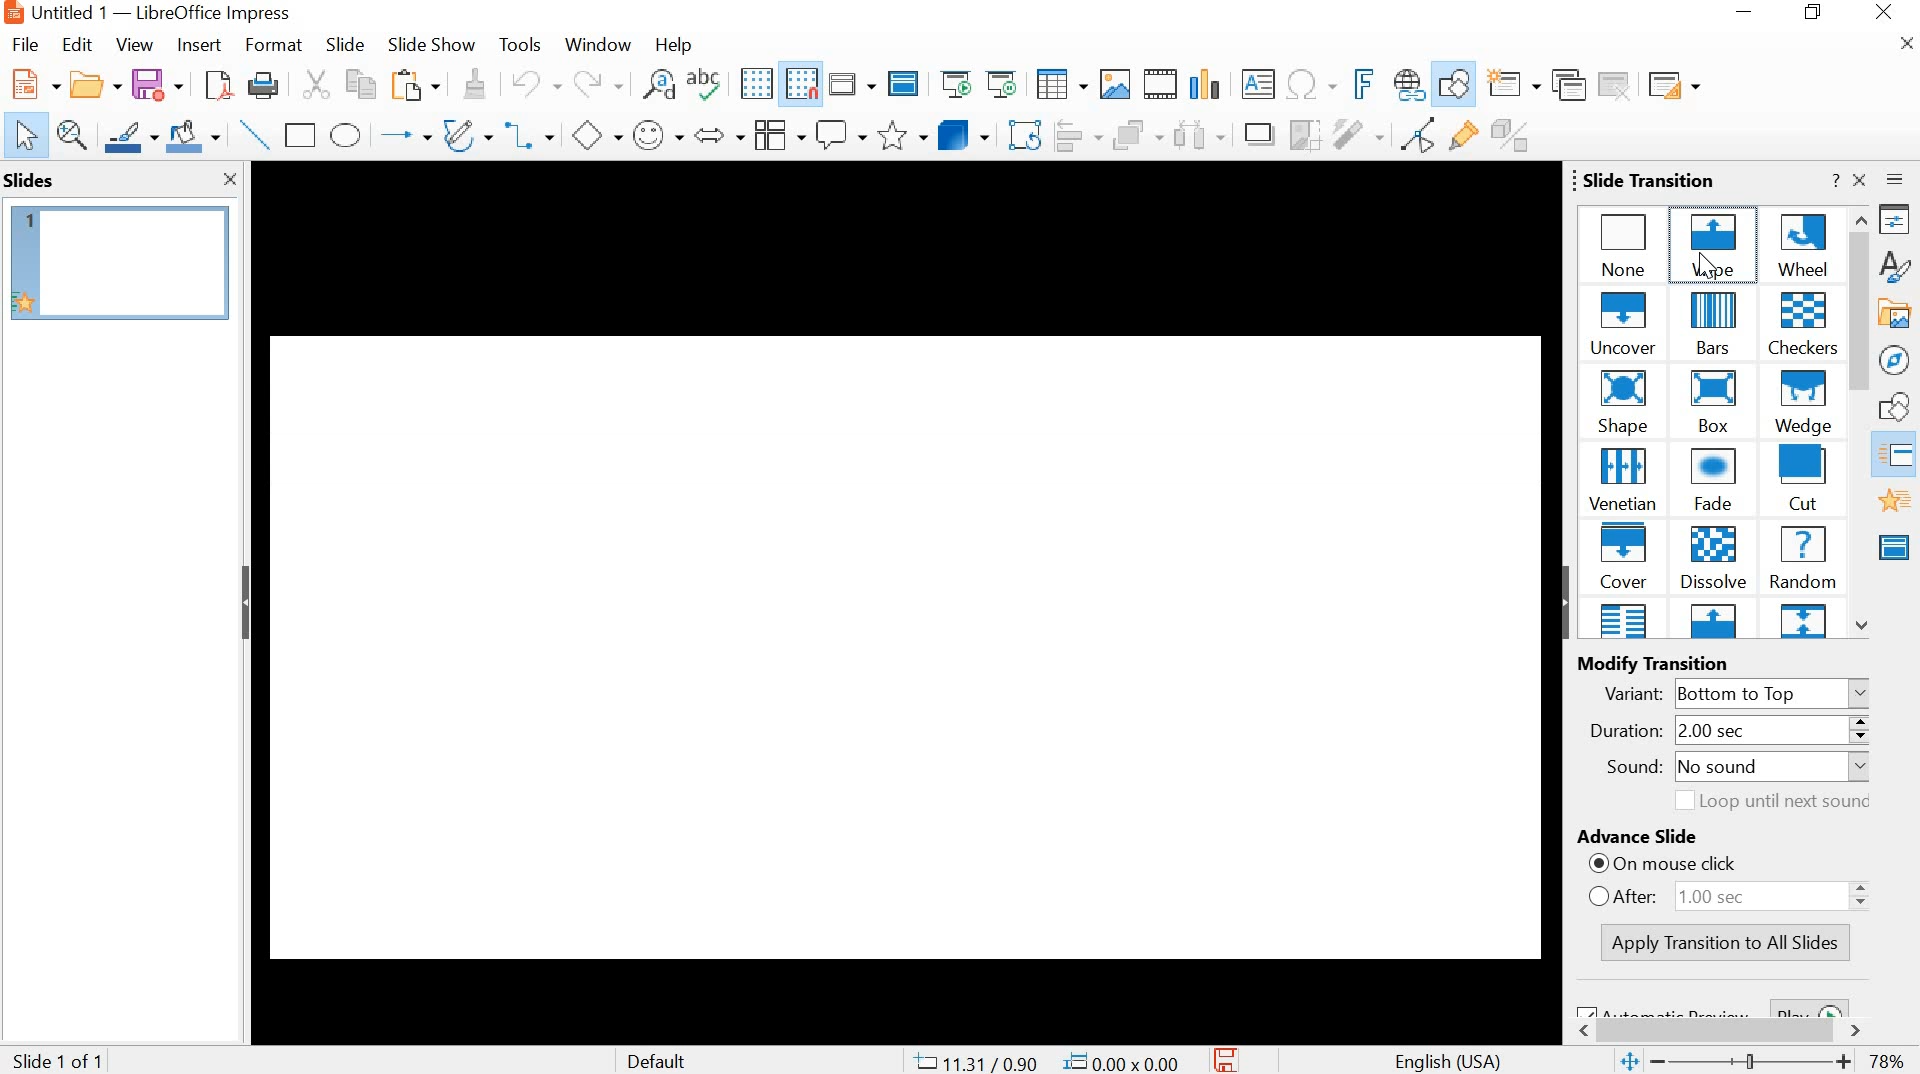 This screenshot has width=1920, height=1074. Describe the element at coordinates (778, 135) in the screenshot. I see `Flowchart` at that location.